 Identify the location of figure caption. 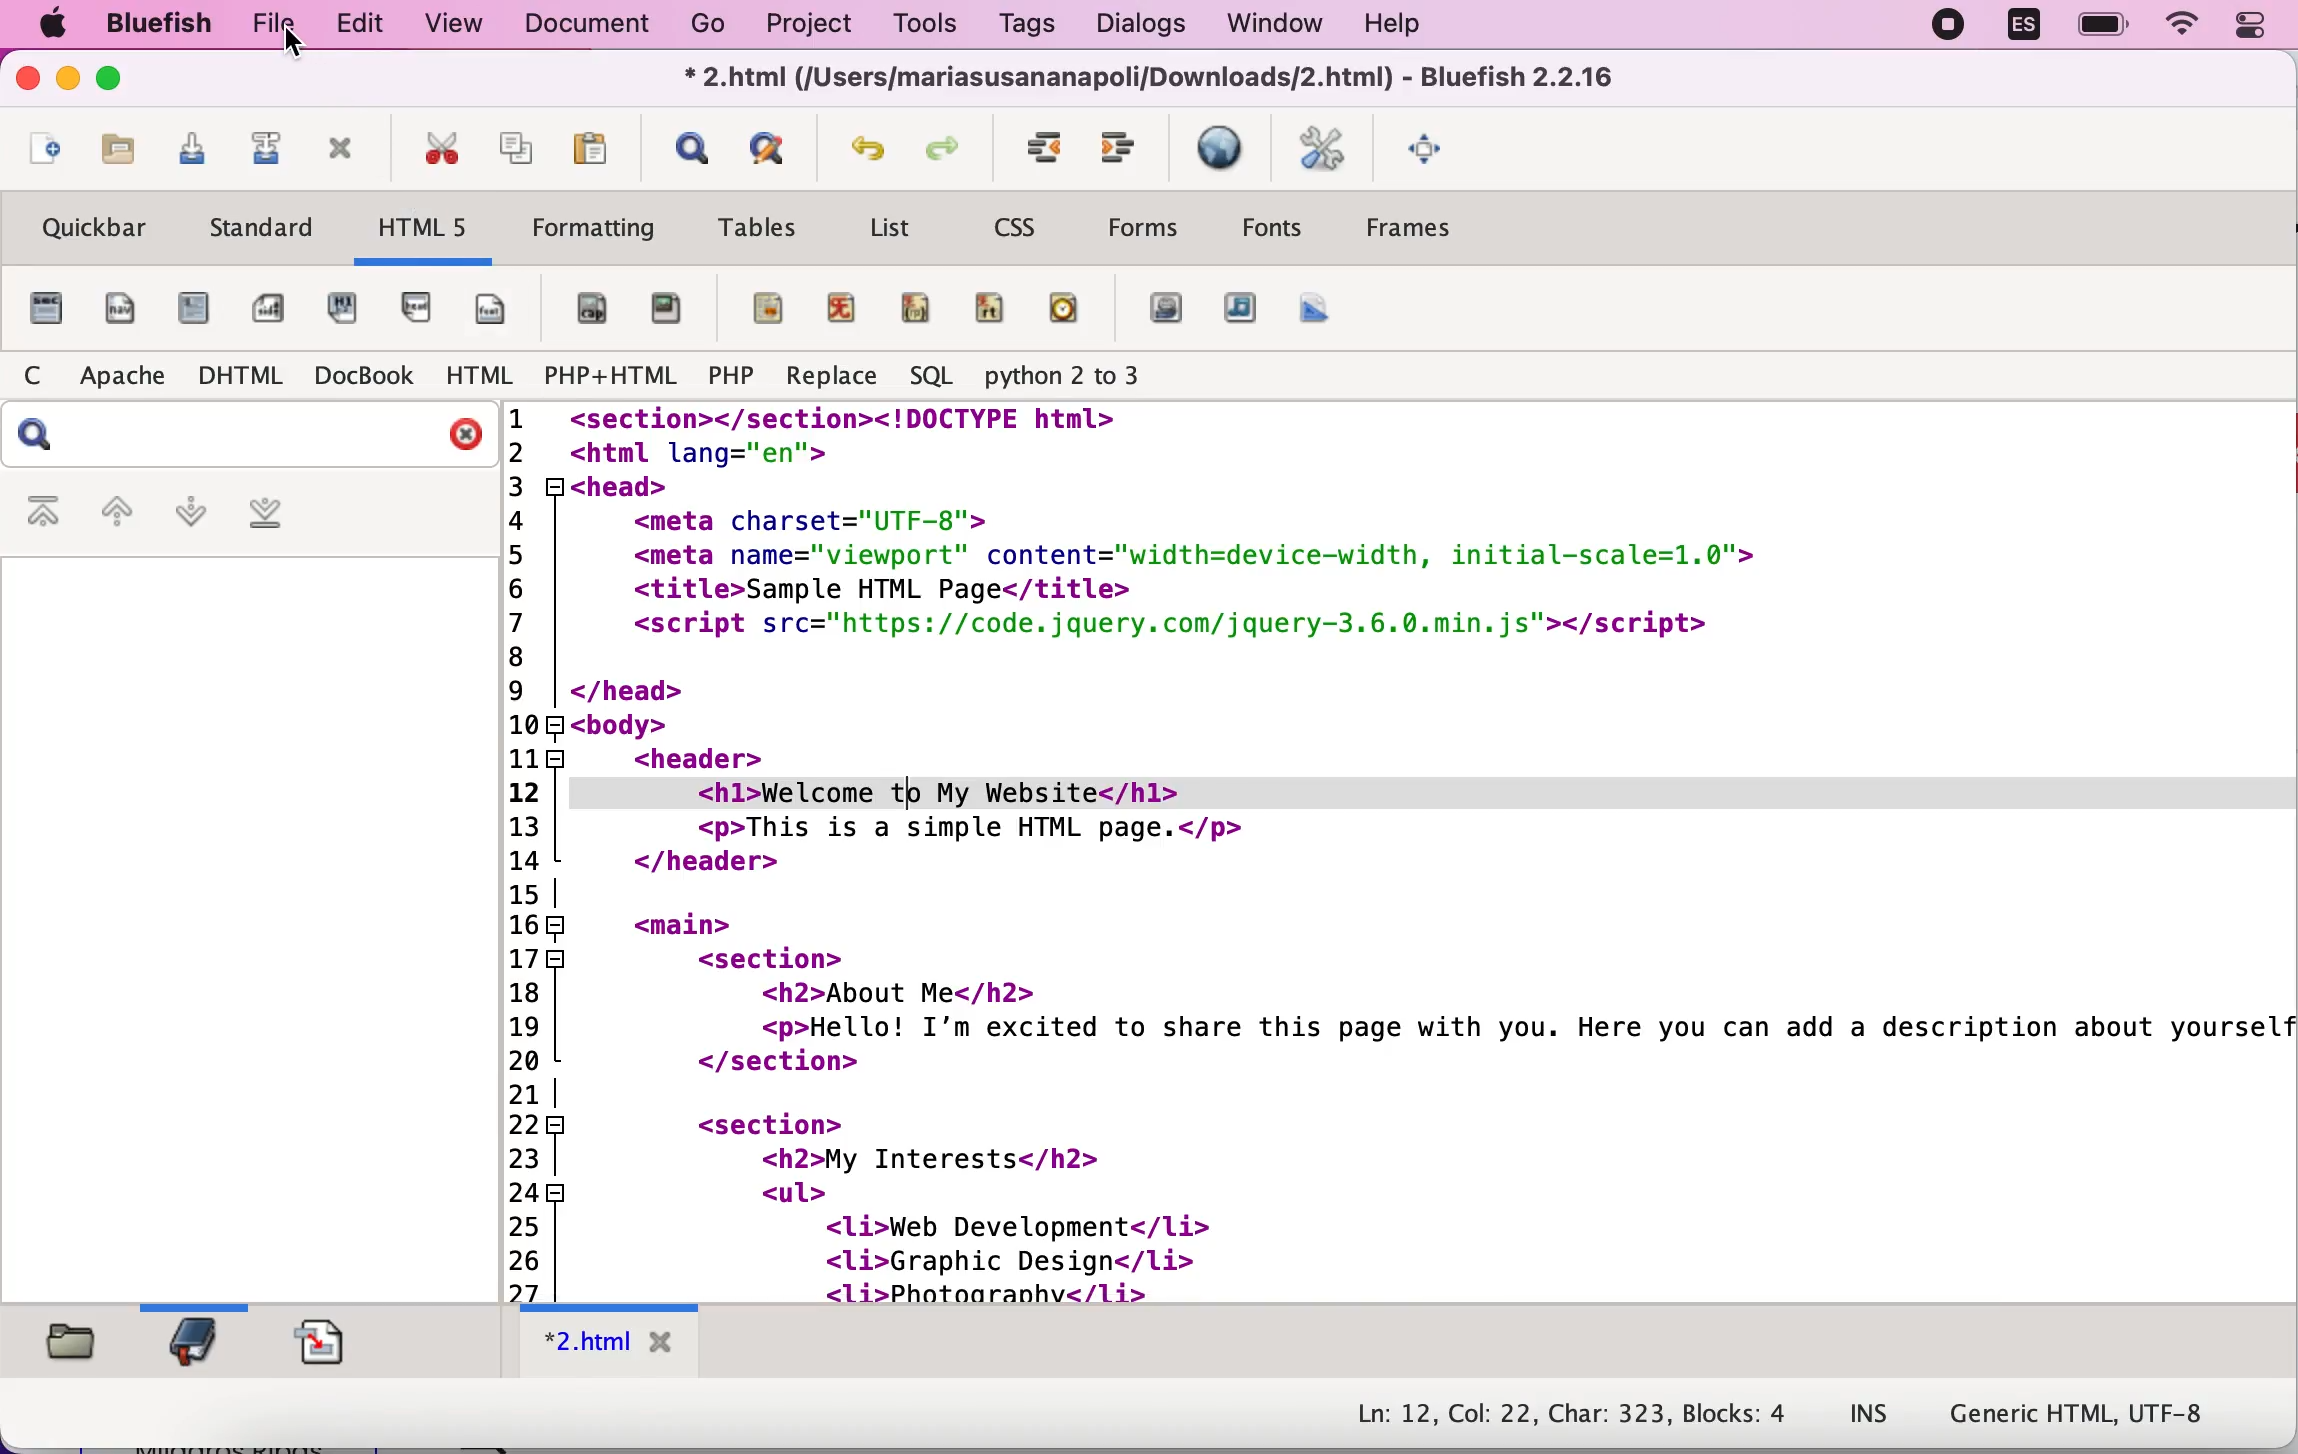
(585, 306).